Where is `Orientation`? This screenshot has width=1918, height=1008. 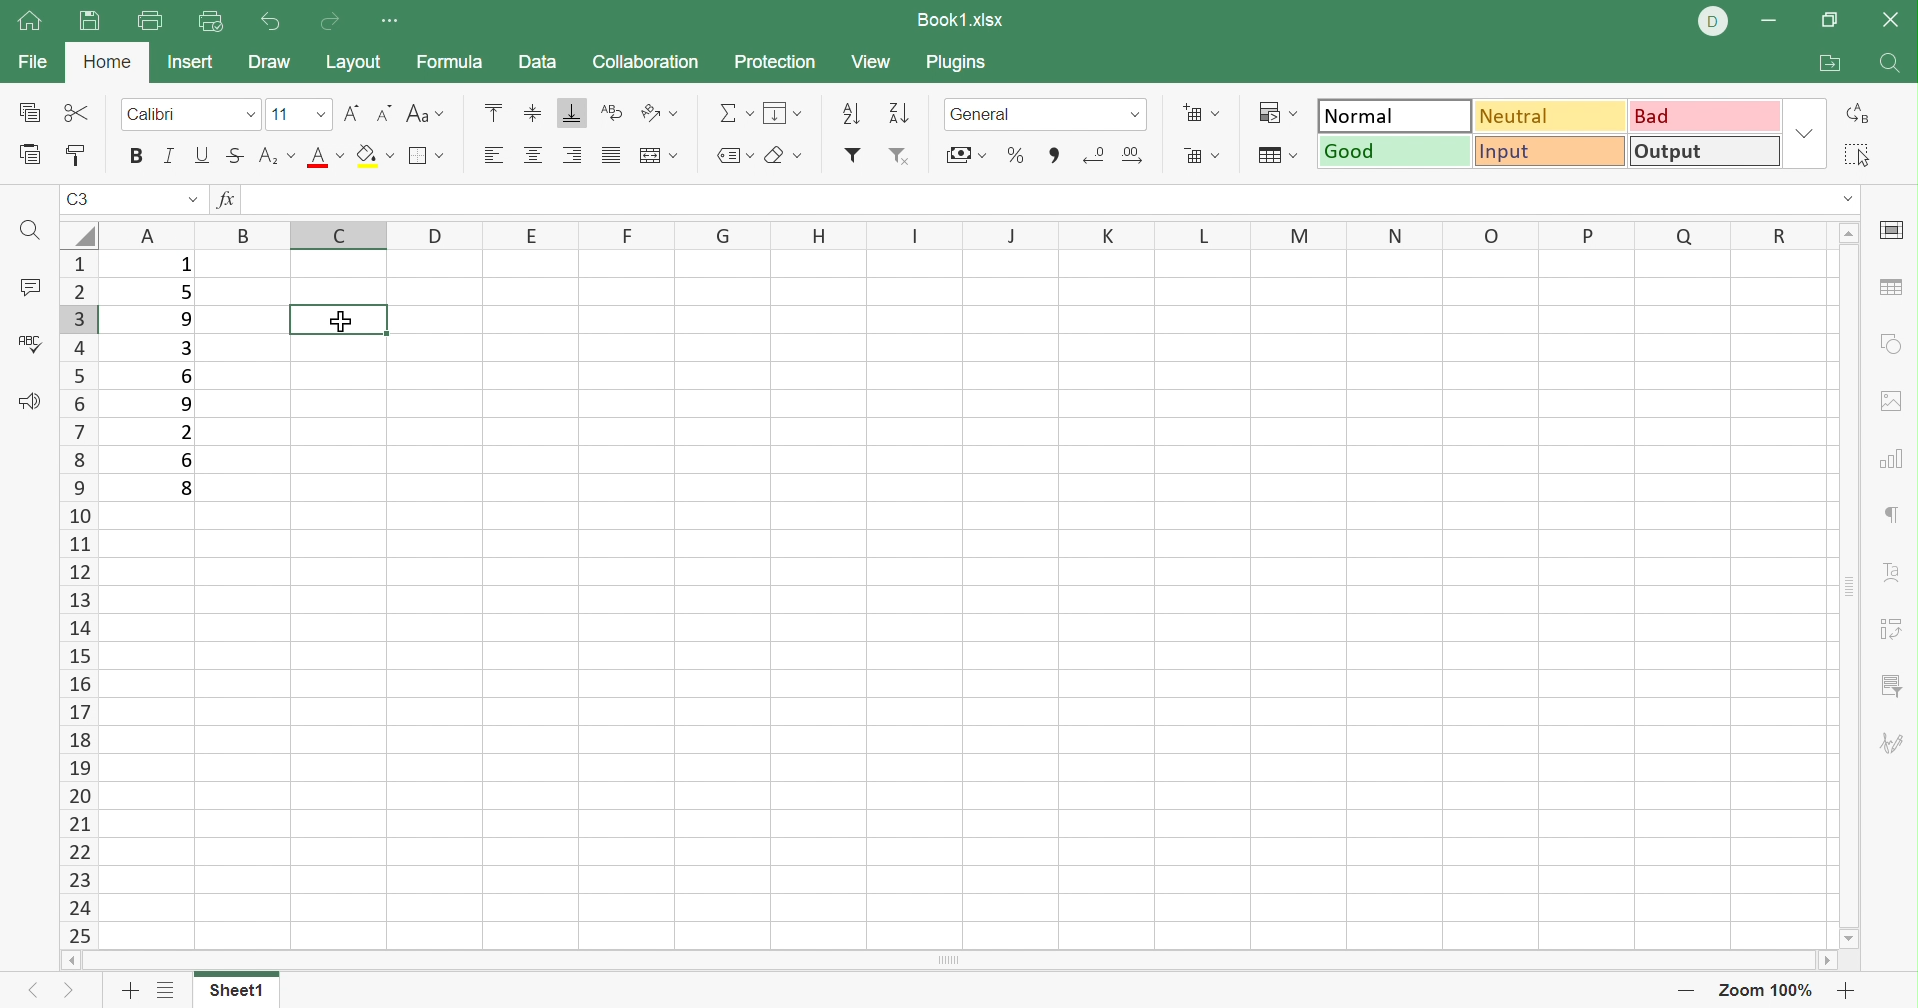 Orientation is located at coordinates (660, 113).